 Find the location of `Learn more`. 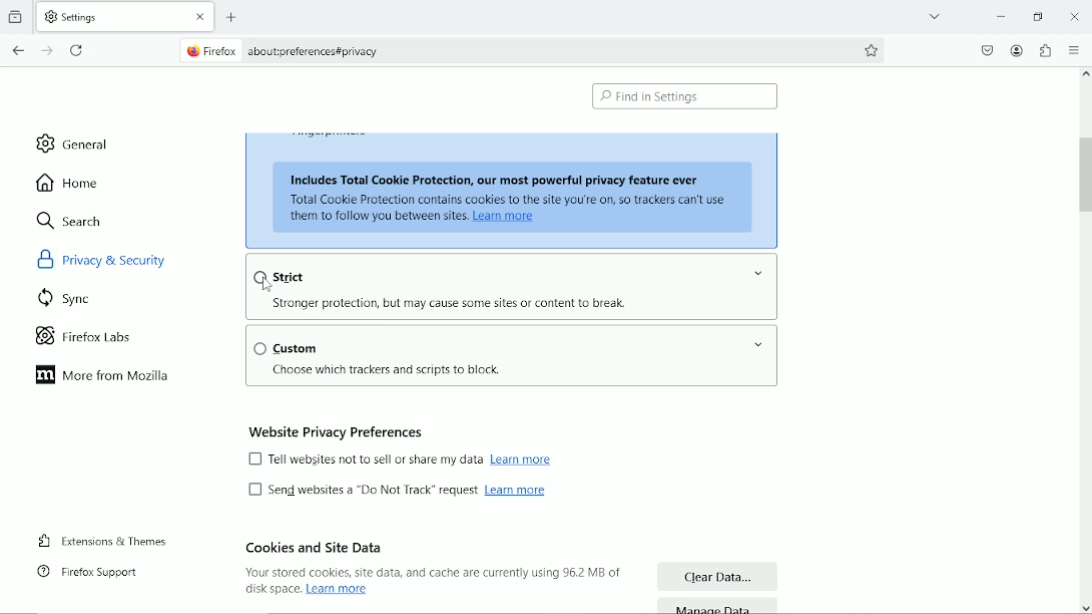

Learn more is located at coordinates (521, 460).